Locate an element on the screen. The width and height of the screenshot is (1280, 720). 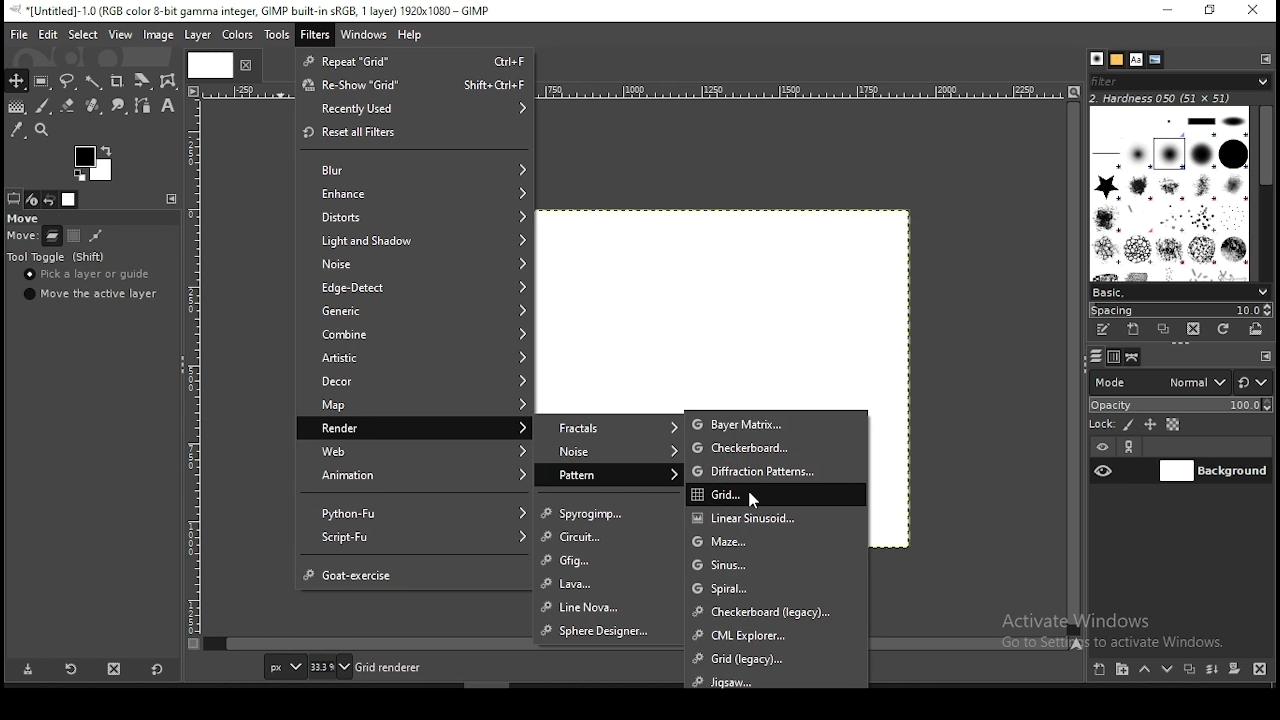
units is located at coordinates (284, 666).